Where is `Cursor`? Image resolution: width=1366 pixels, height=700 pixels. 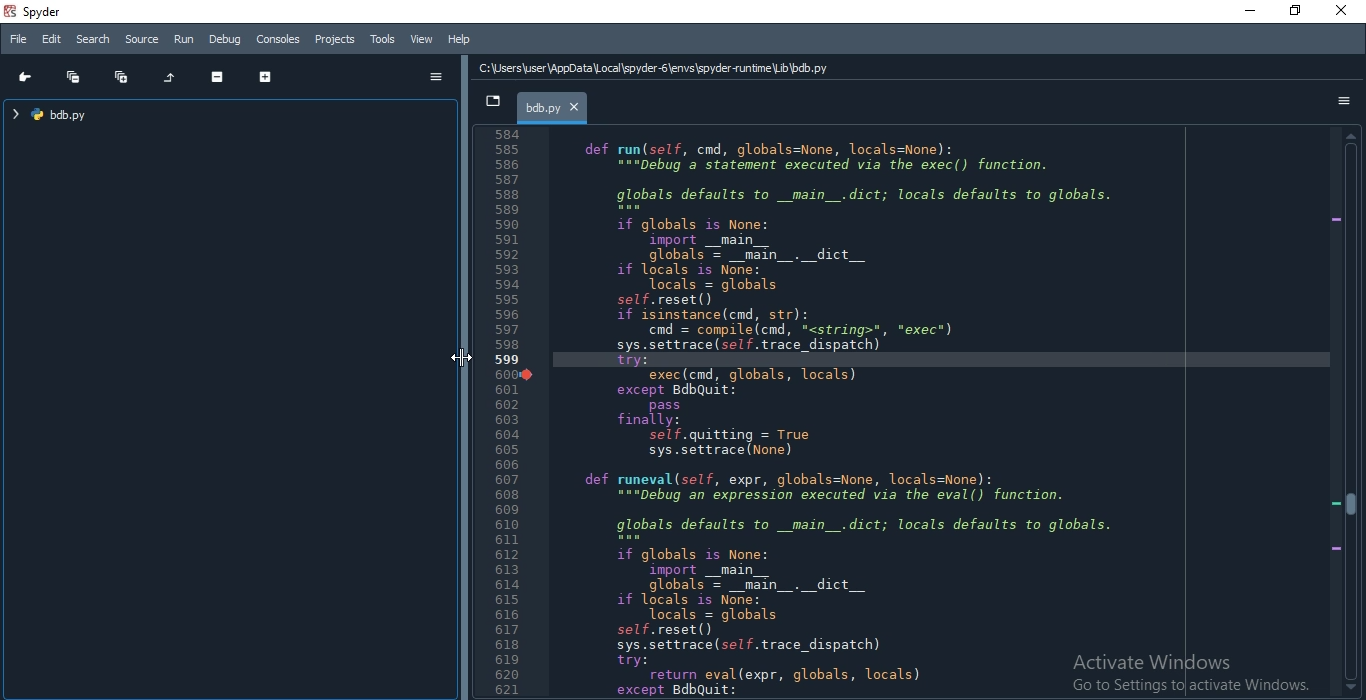 Cursor is located at coordinates (460, 358).